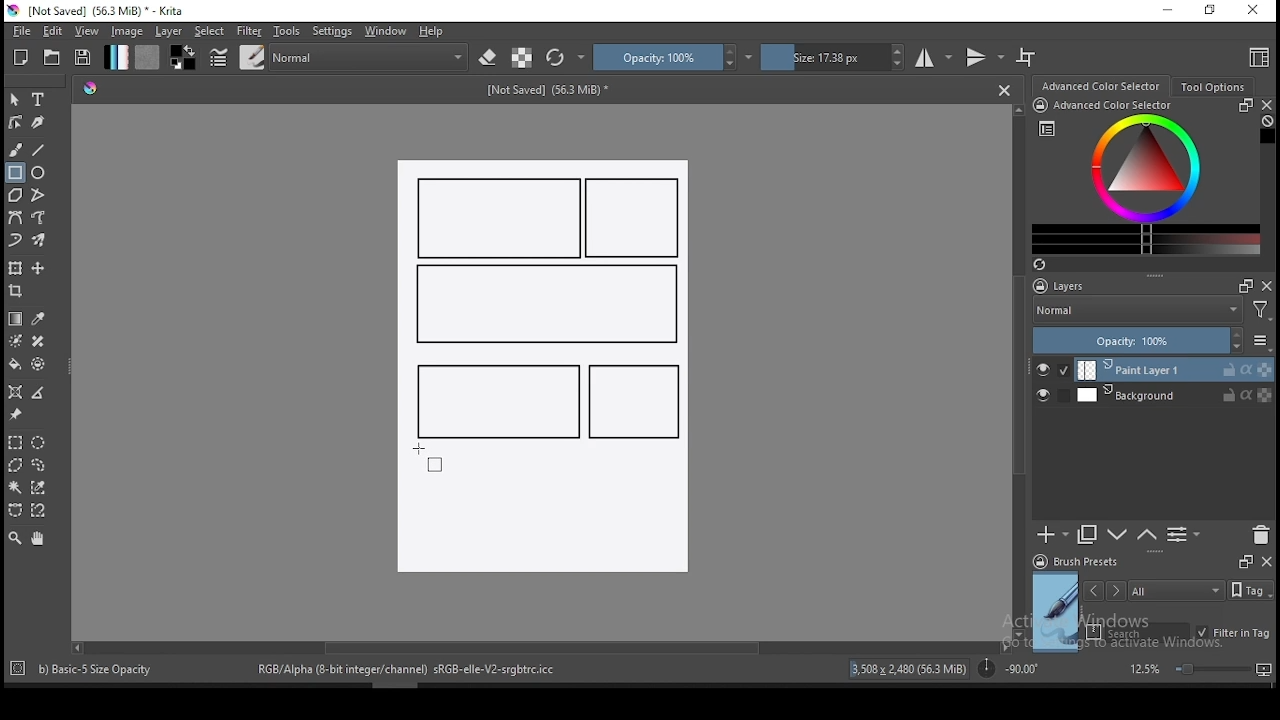 The height and width of the screenshot is (720, 1280). Describe the element at coordinates (38, 193) in the screenshot. I see `polyline tool` at that location.